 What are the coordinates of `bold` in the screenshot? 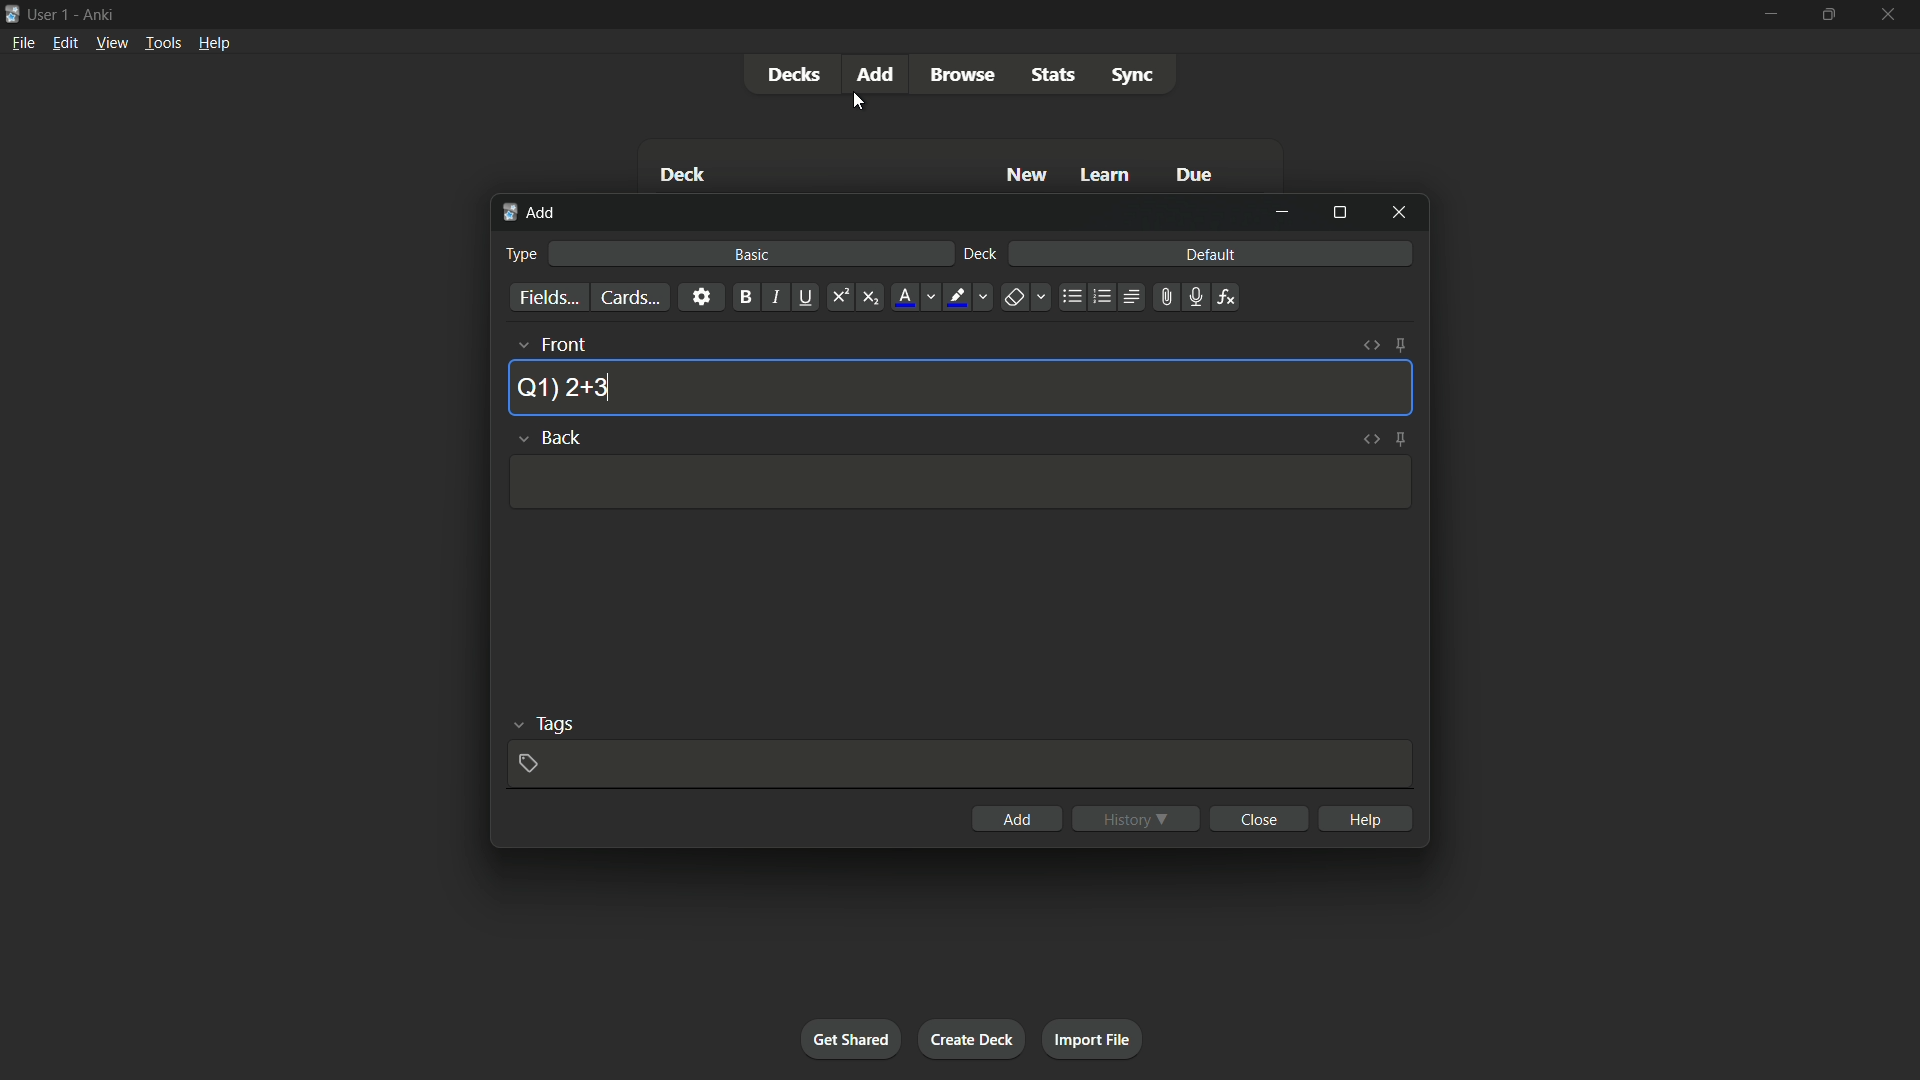 It's located at (745, 298).